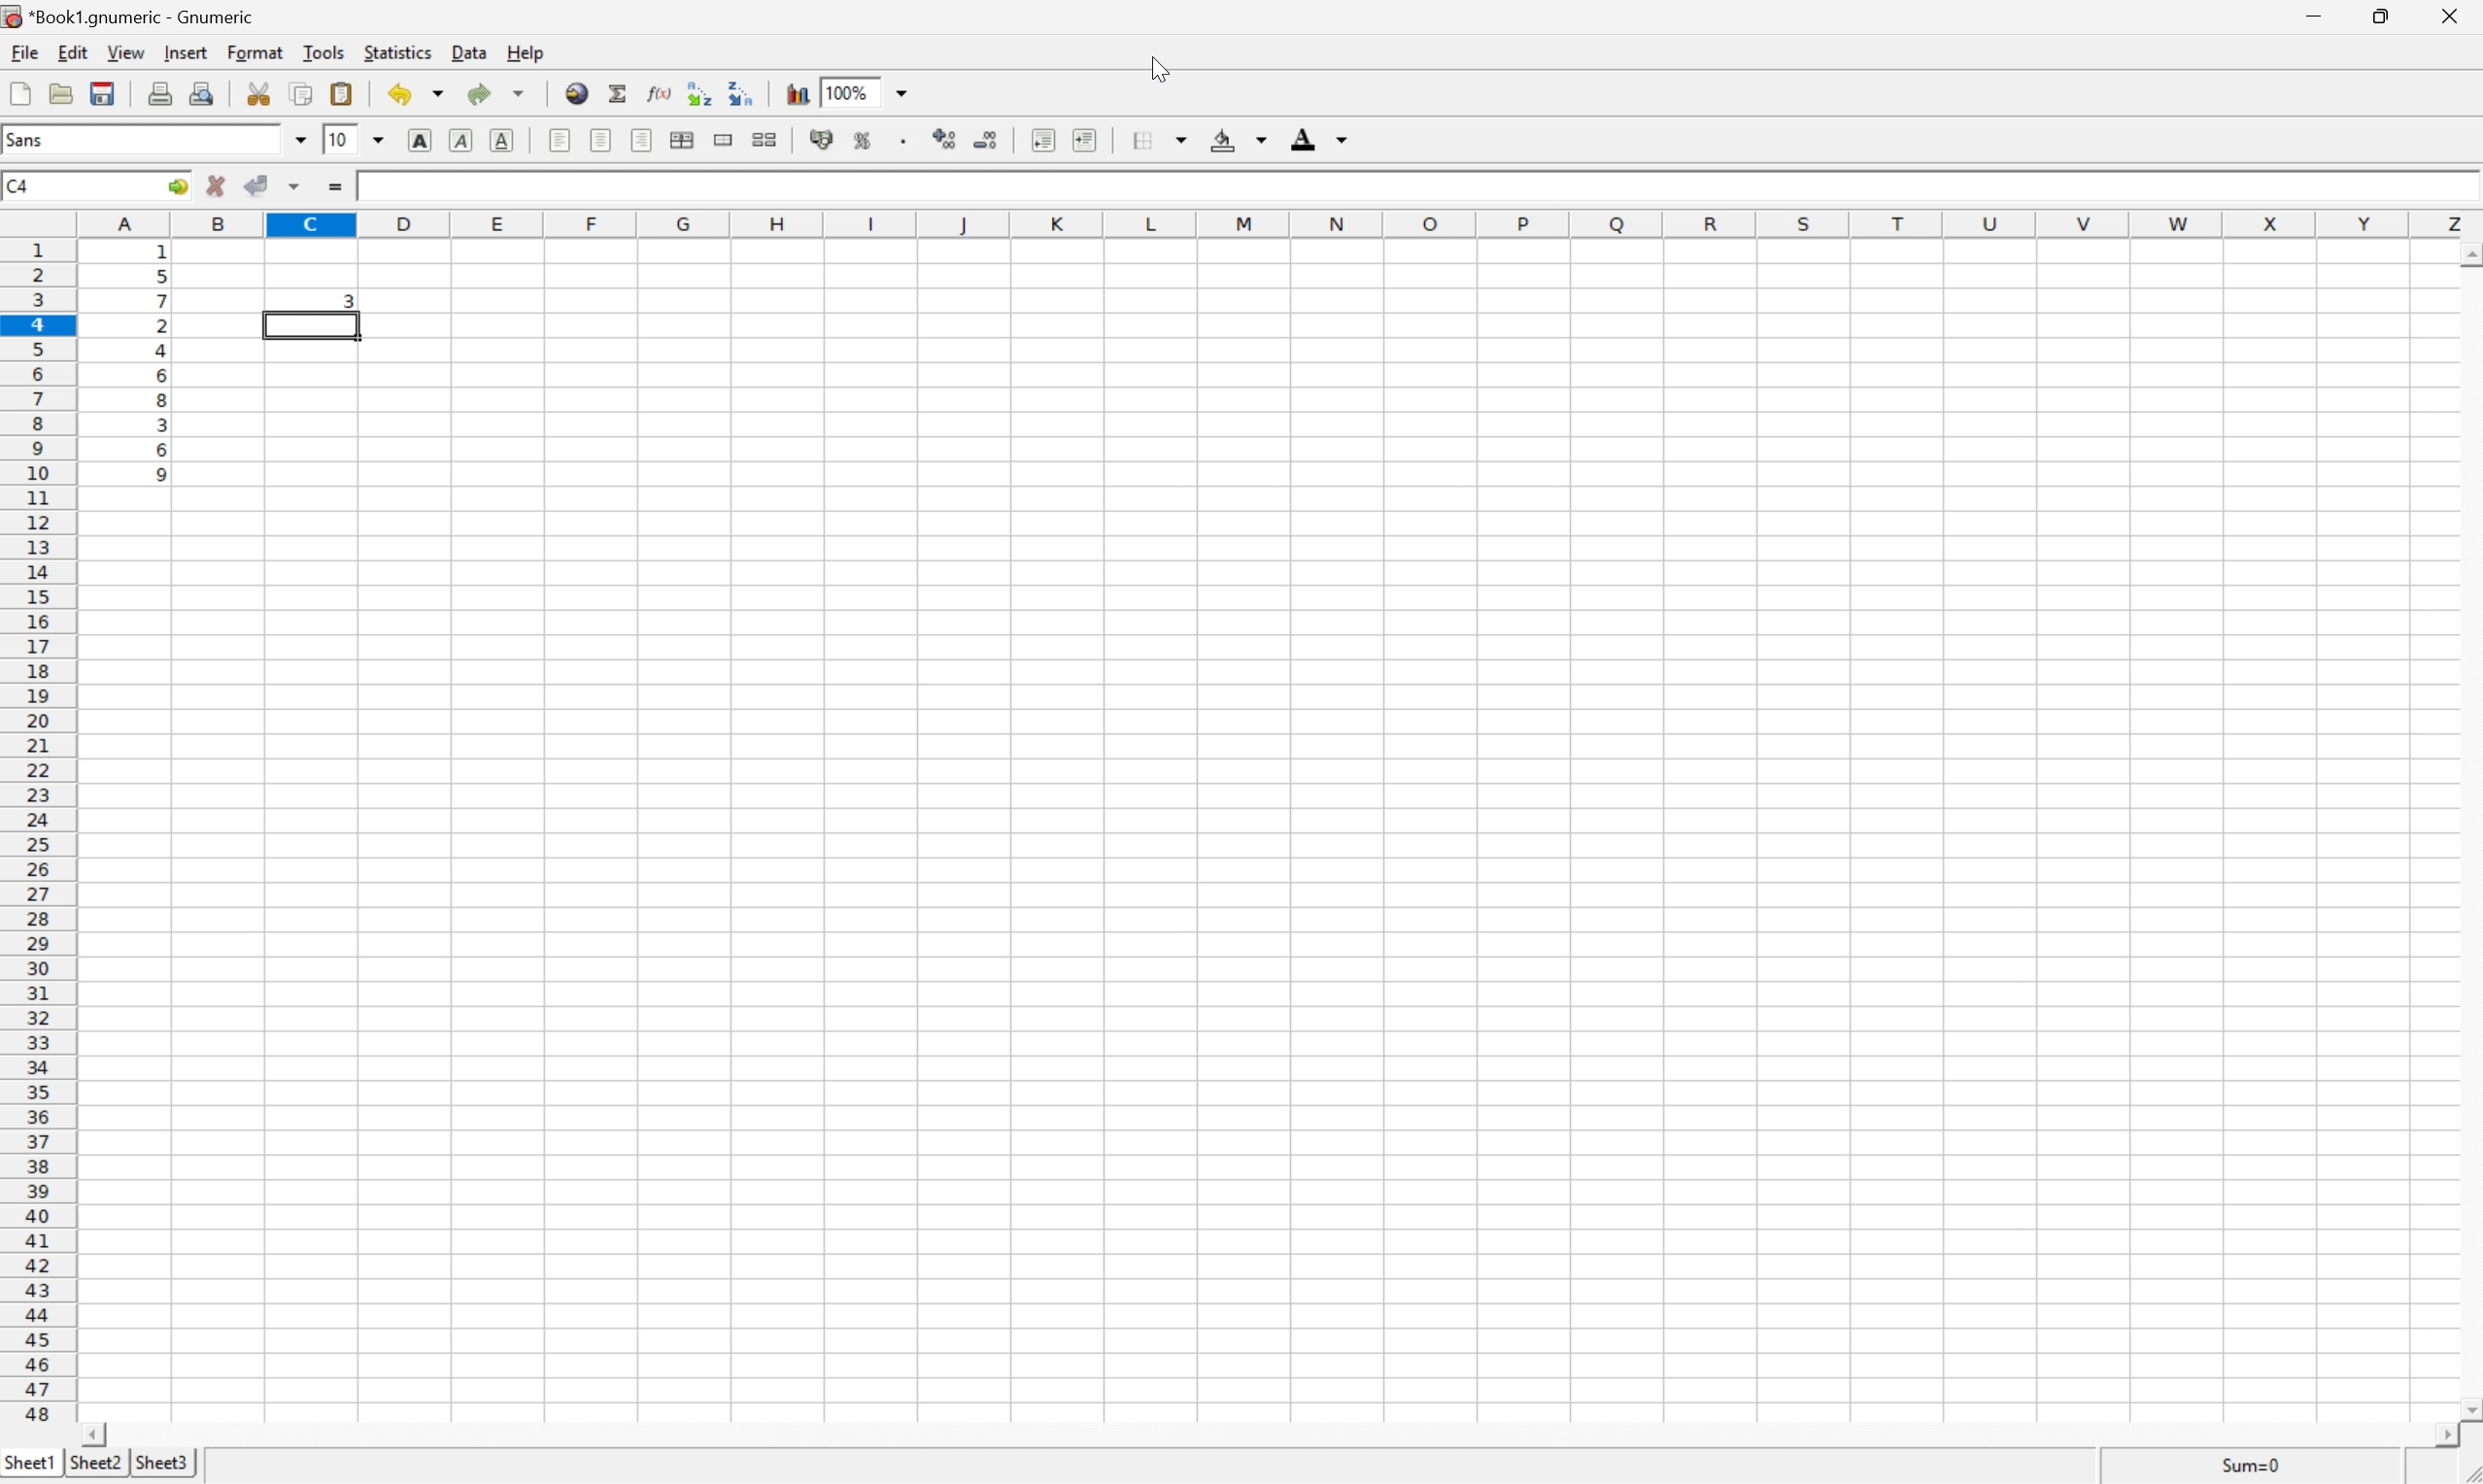 Image resolution: width=2483 pixels, height=1484 pixels. I want to click on minimize, so click(2322, 17).